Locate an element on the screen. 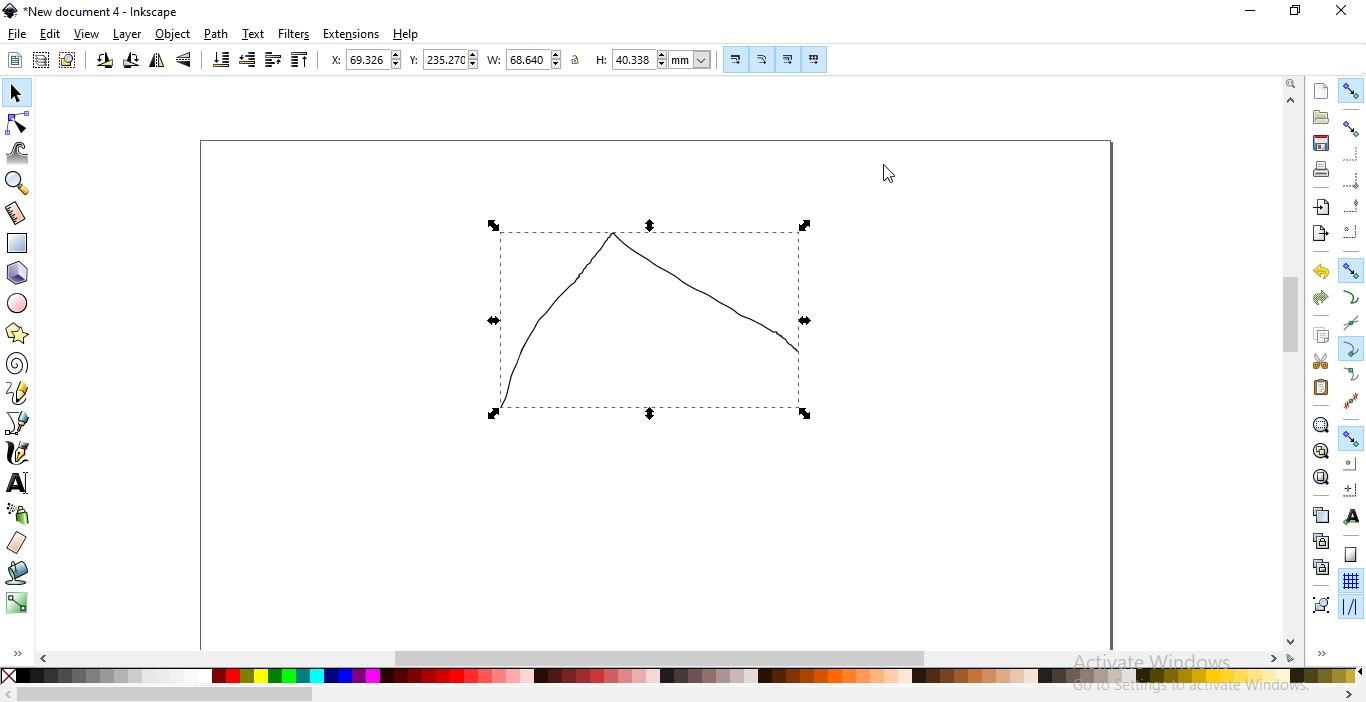 This screenshot has height=702, width=1366. layer is located at coordinates (128, 35).